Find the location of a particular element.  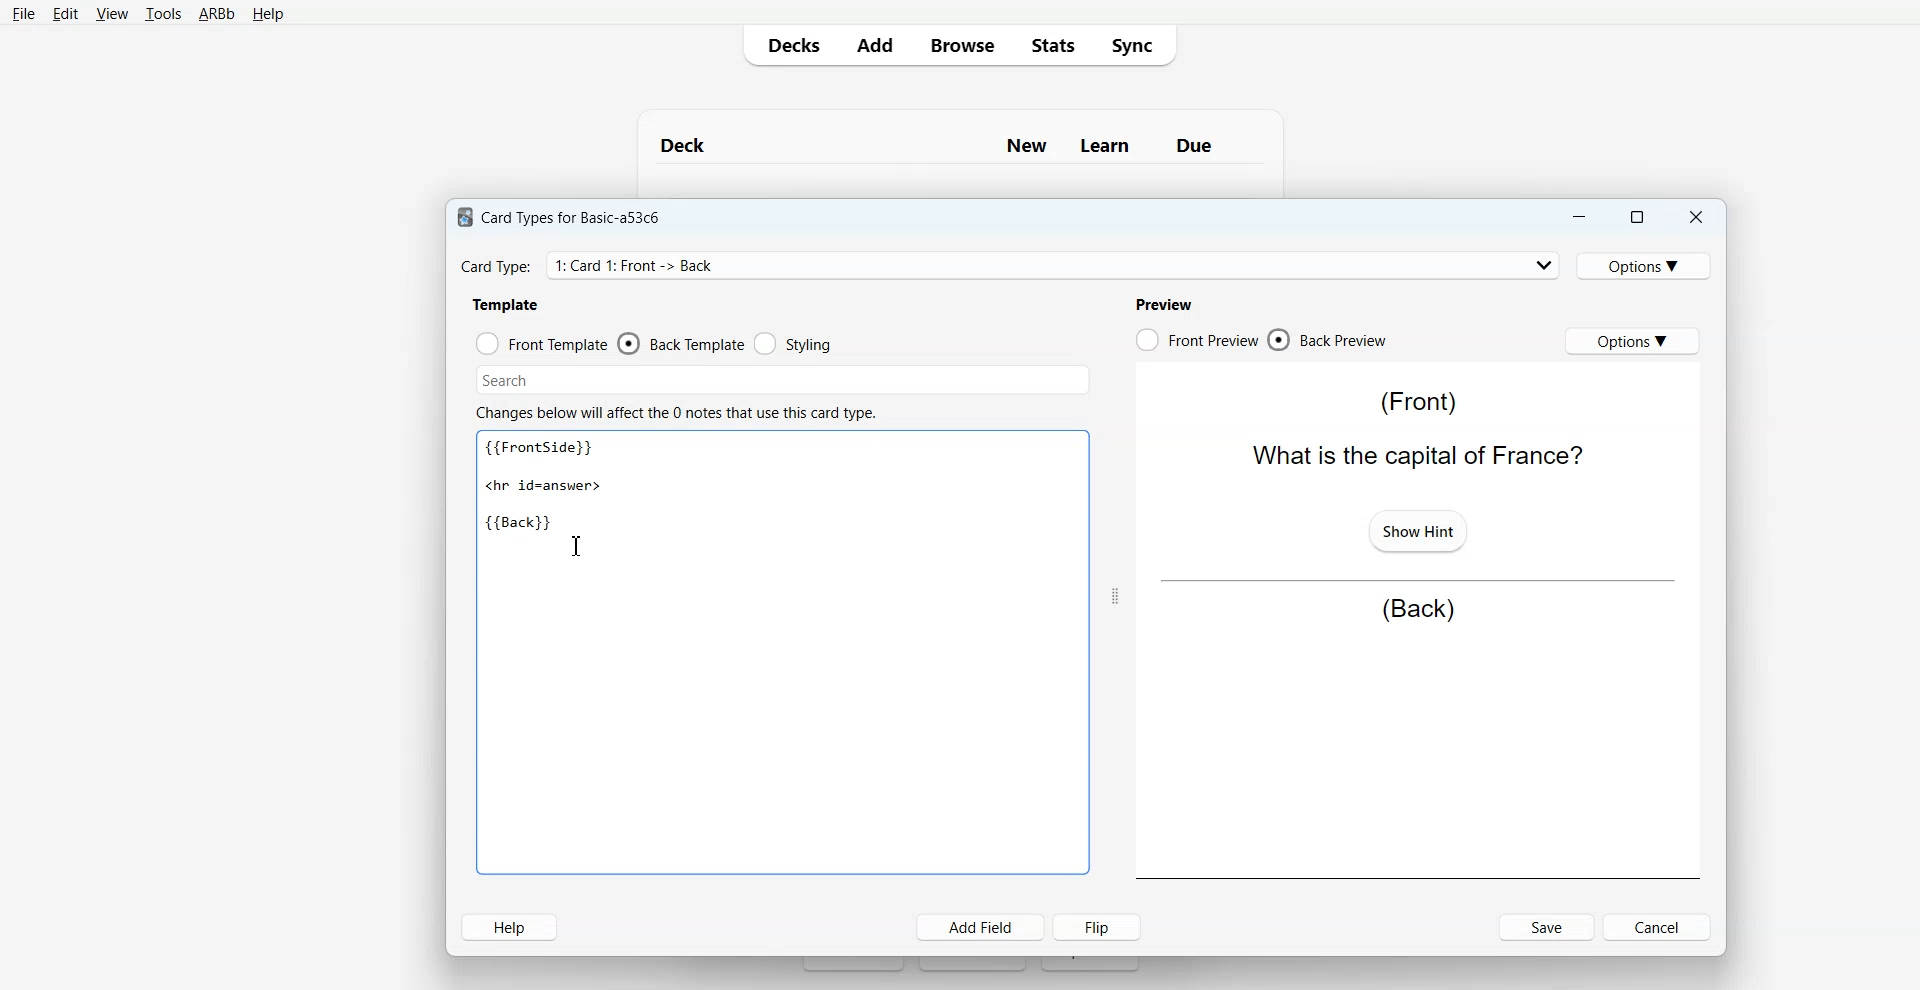

Styling is located at coordinates (795, 344).